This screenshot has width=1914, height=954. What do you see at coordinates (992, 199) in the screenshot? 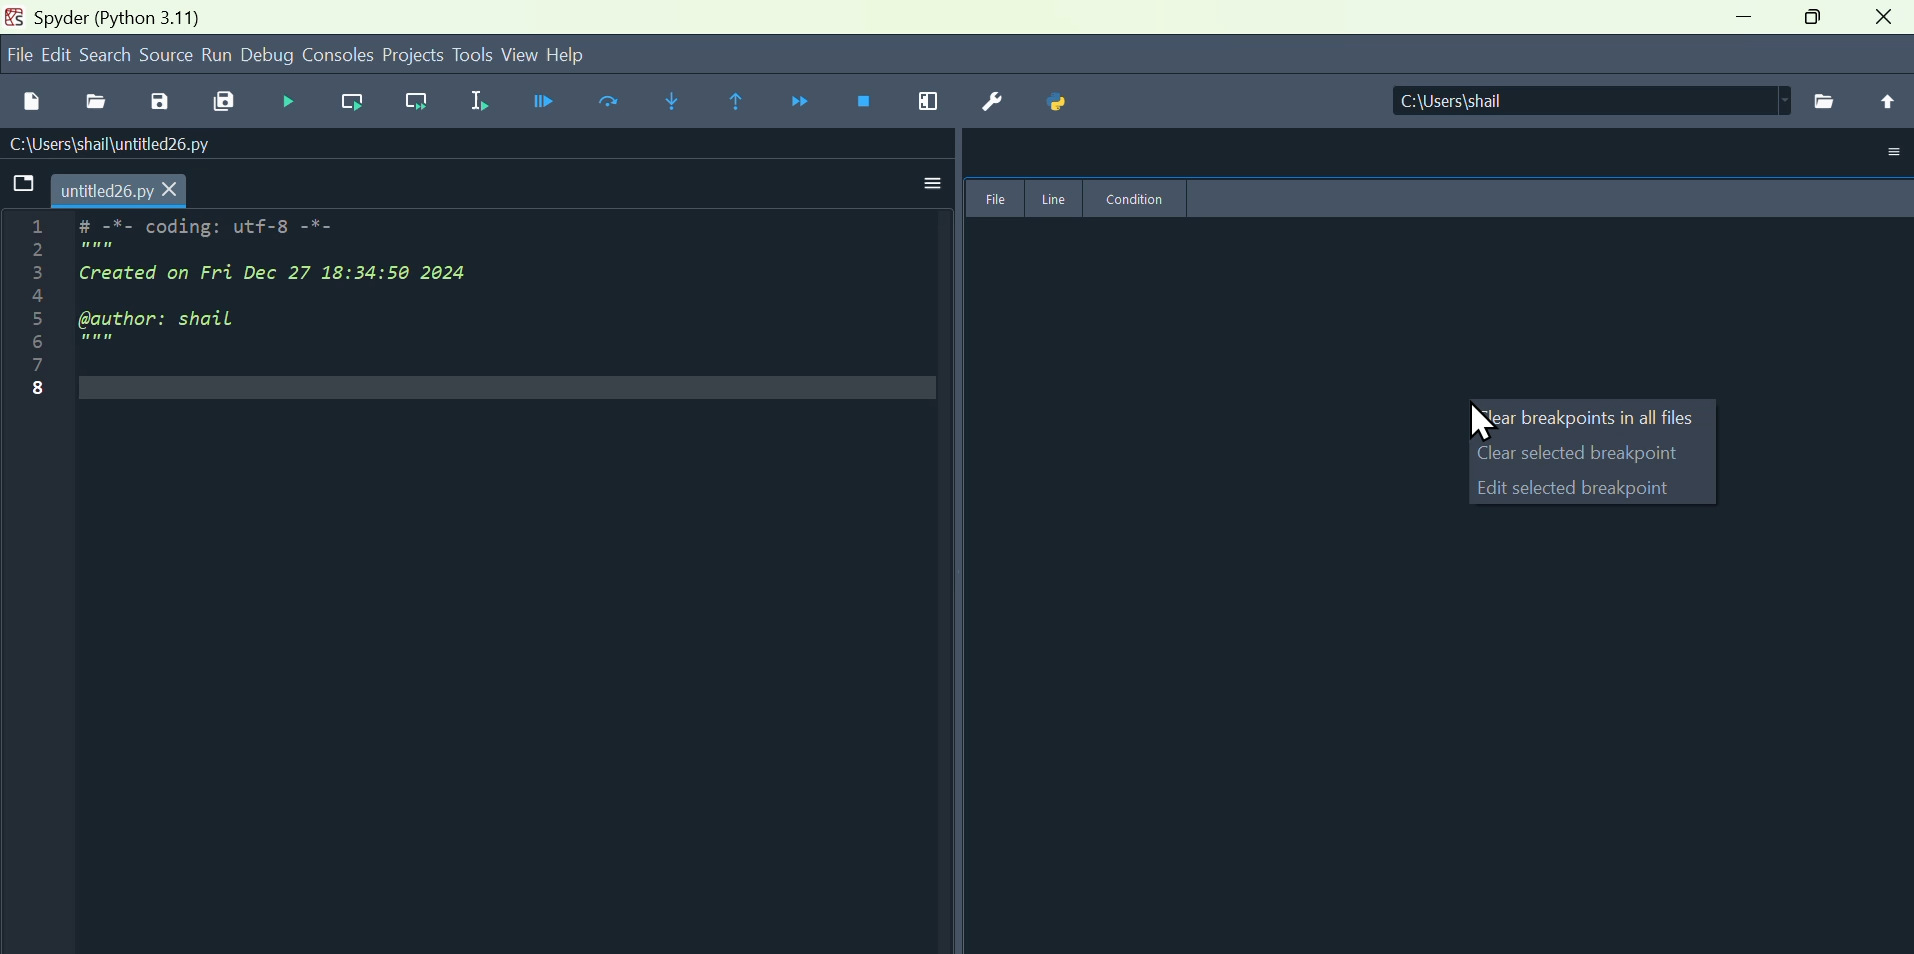
I see `File` at bounding box center [992, 199].